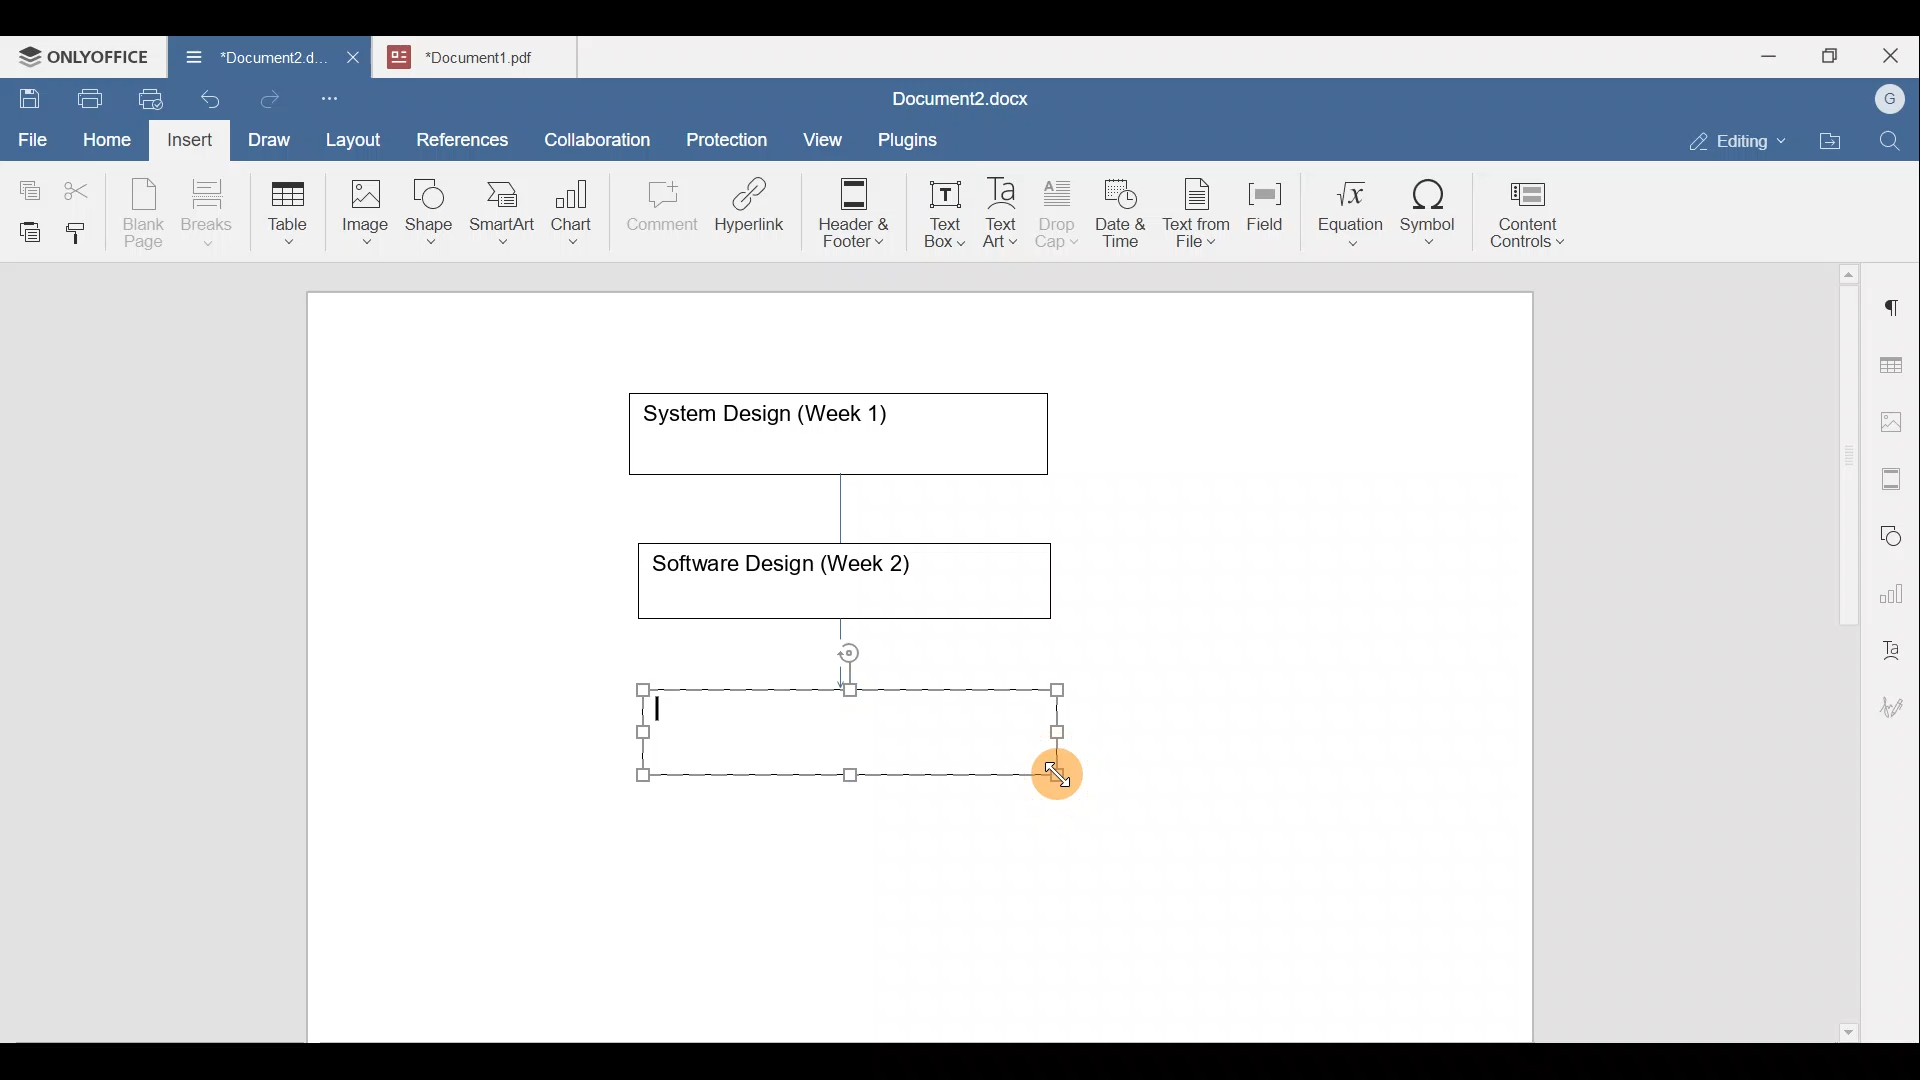 The height and width of the screenshot is (1080, 1920). Describe the element at coordinates (824, 133) in the screenshot. I see `View` at that location.